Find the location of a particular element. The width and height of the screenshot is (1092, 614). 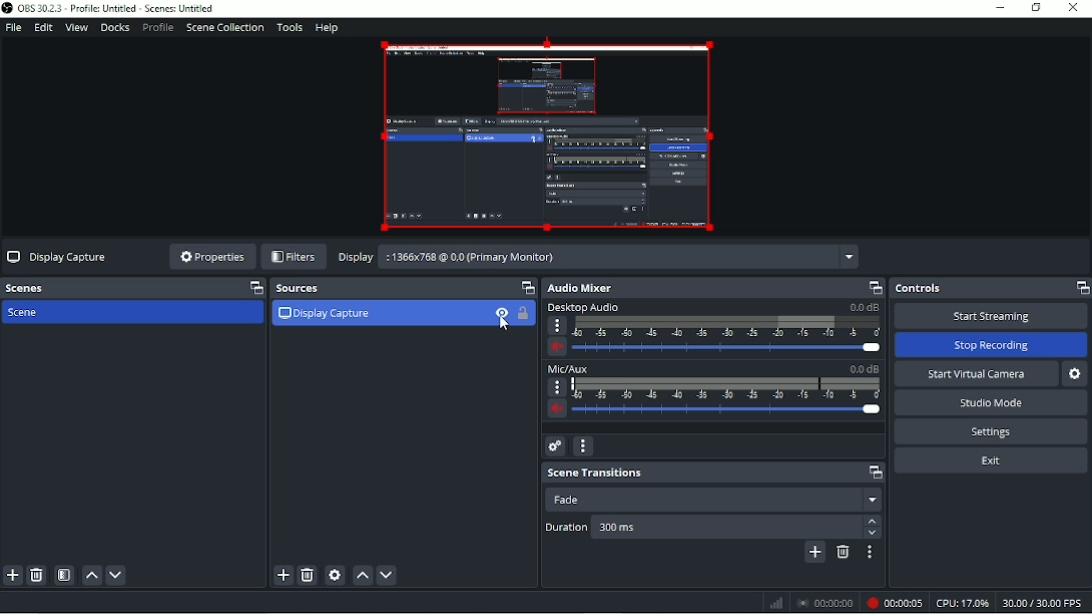

Scenes is located at coordinates (134, 288).